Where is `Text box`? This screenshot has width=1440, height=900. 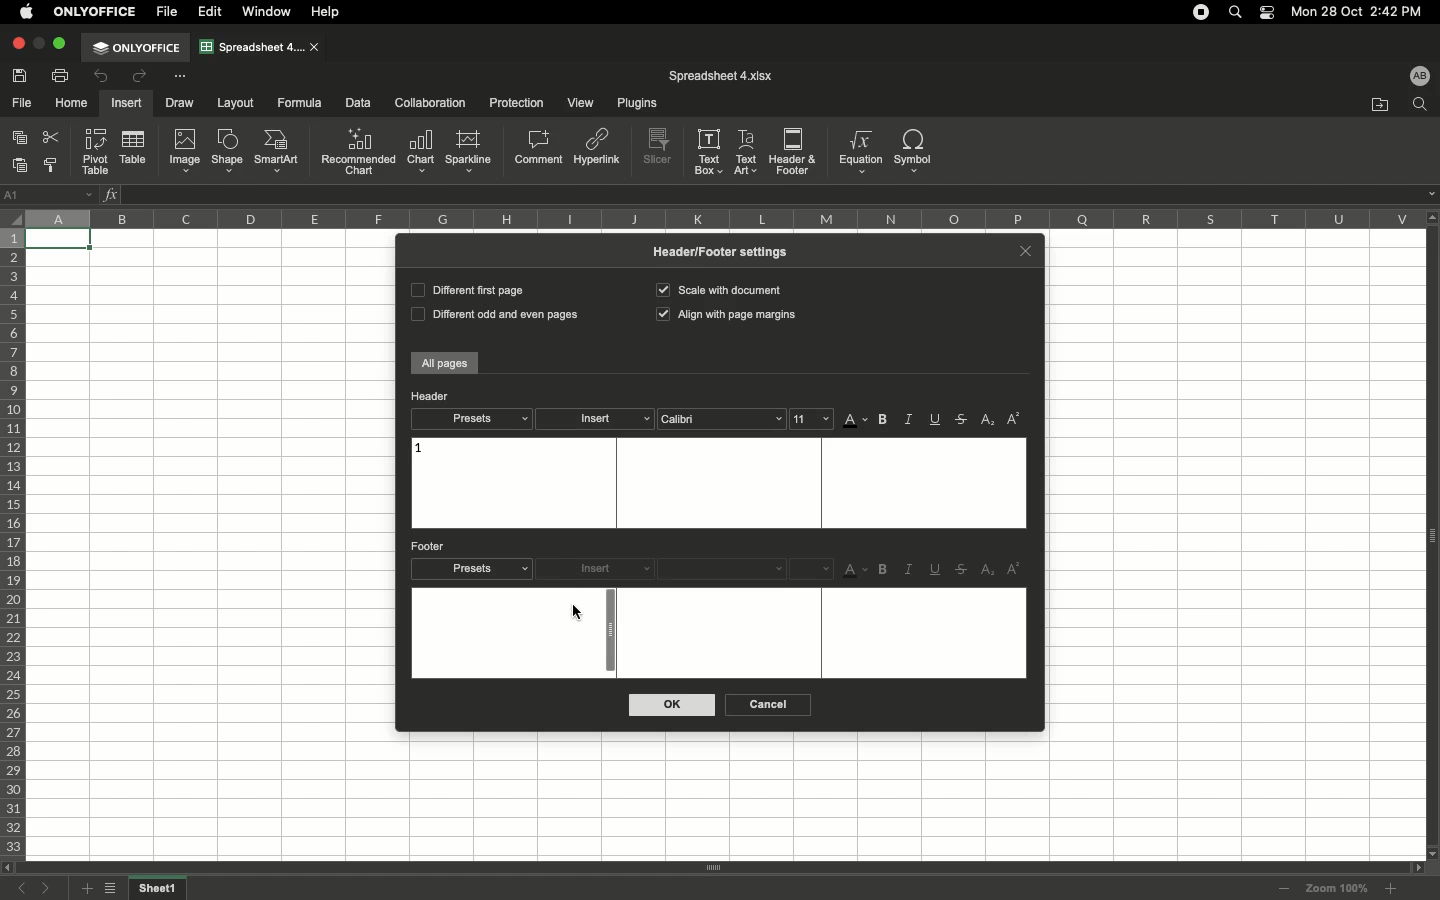
Text box is located at coordinates (709, 151).